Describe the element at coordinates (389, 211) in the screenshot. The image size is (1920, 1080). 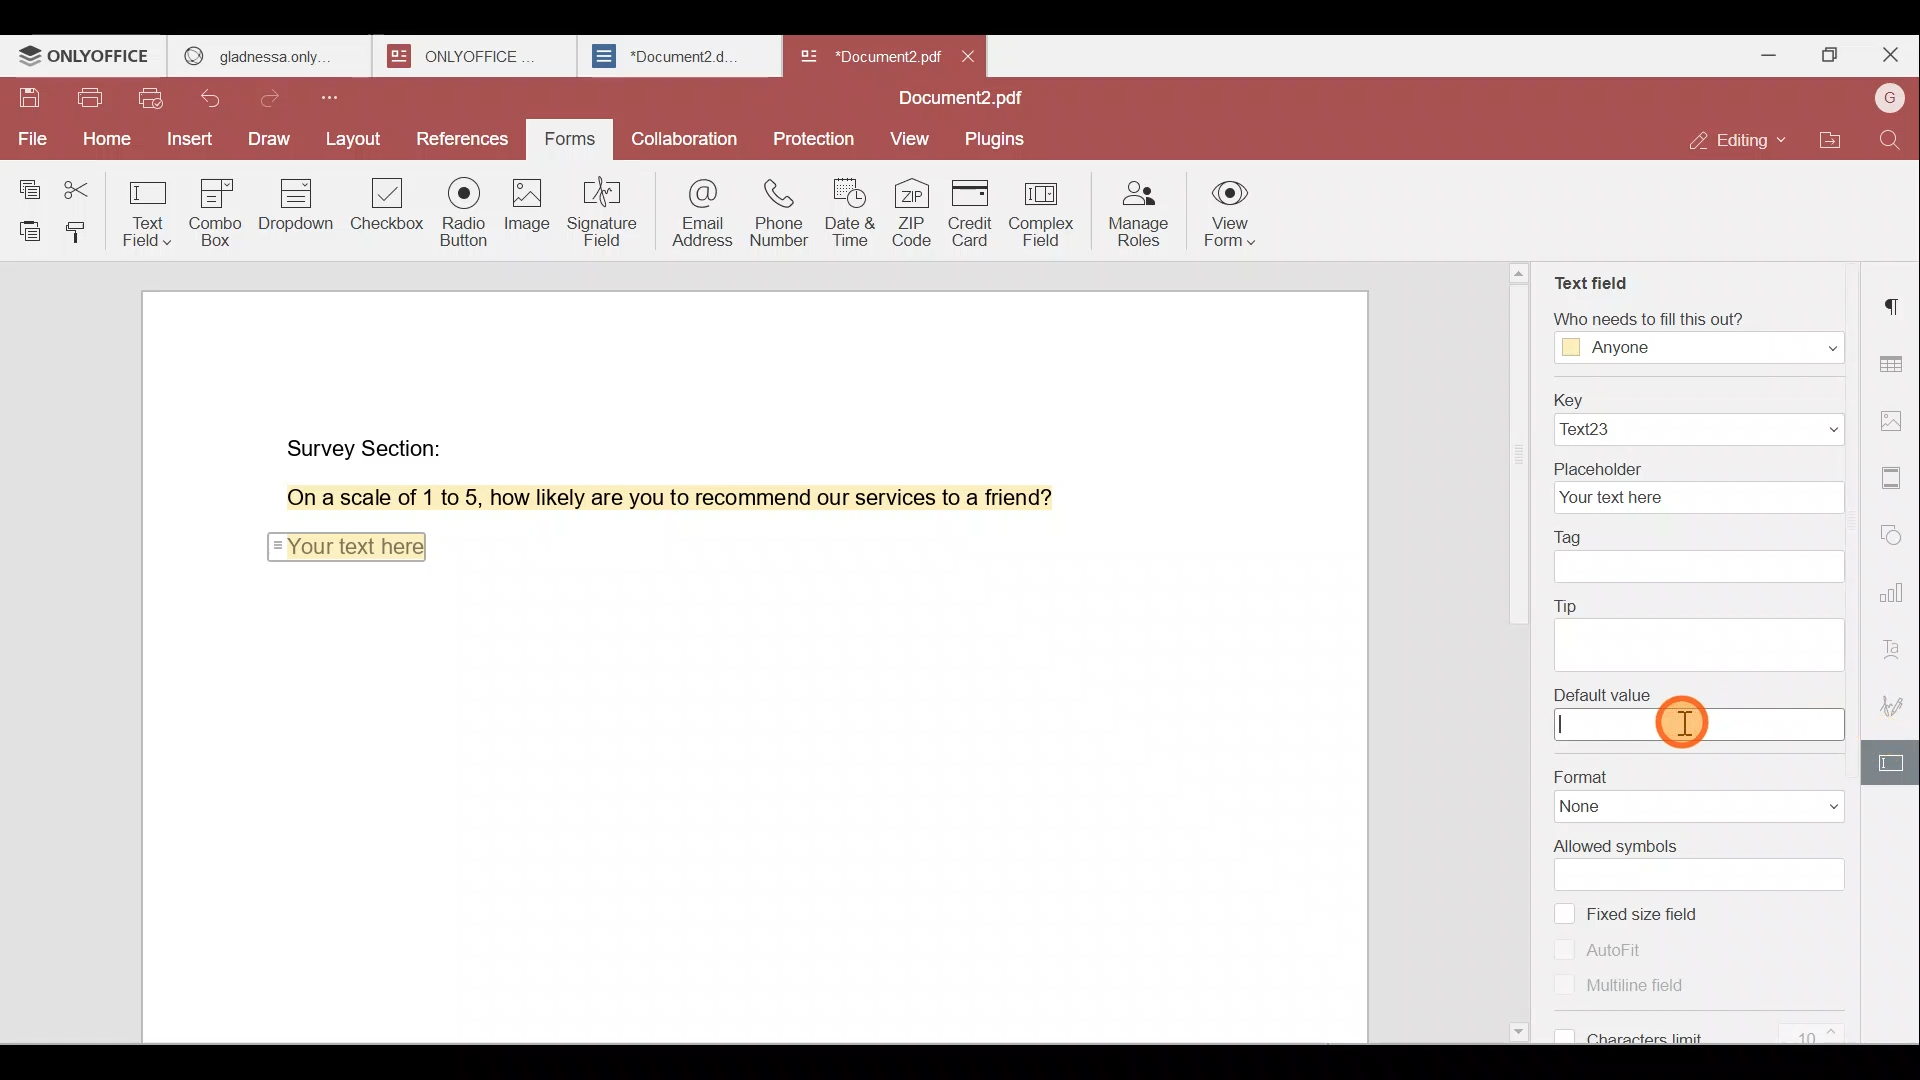
I see `Checkbox` at that location.